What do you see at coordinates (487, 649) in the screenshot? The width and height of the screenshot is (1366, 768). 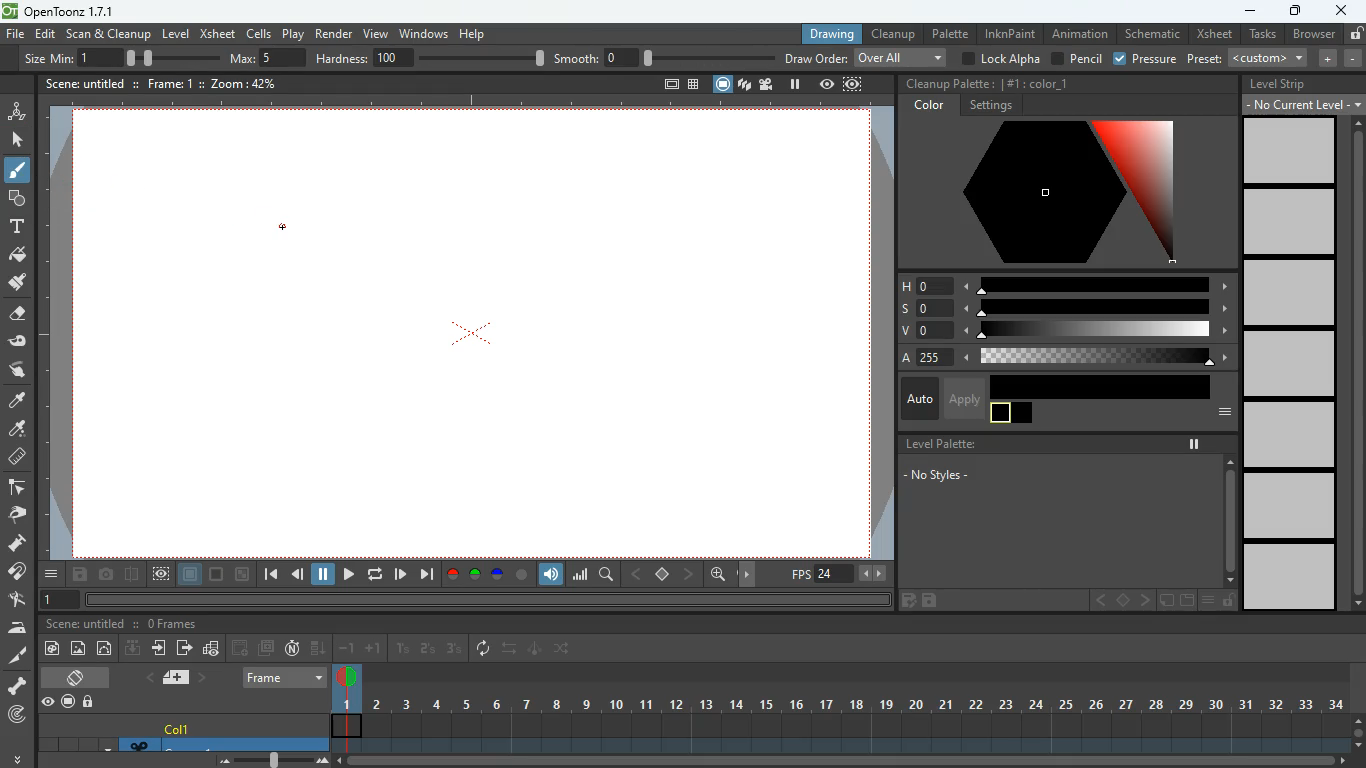 I see `refresh` at bounding box center [487, 649].